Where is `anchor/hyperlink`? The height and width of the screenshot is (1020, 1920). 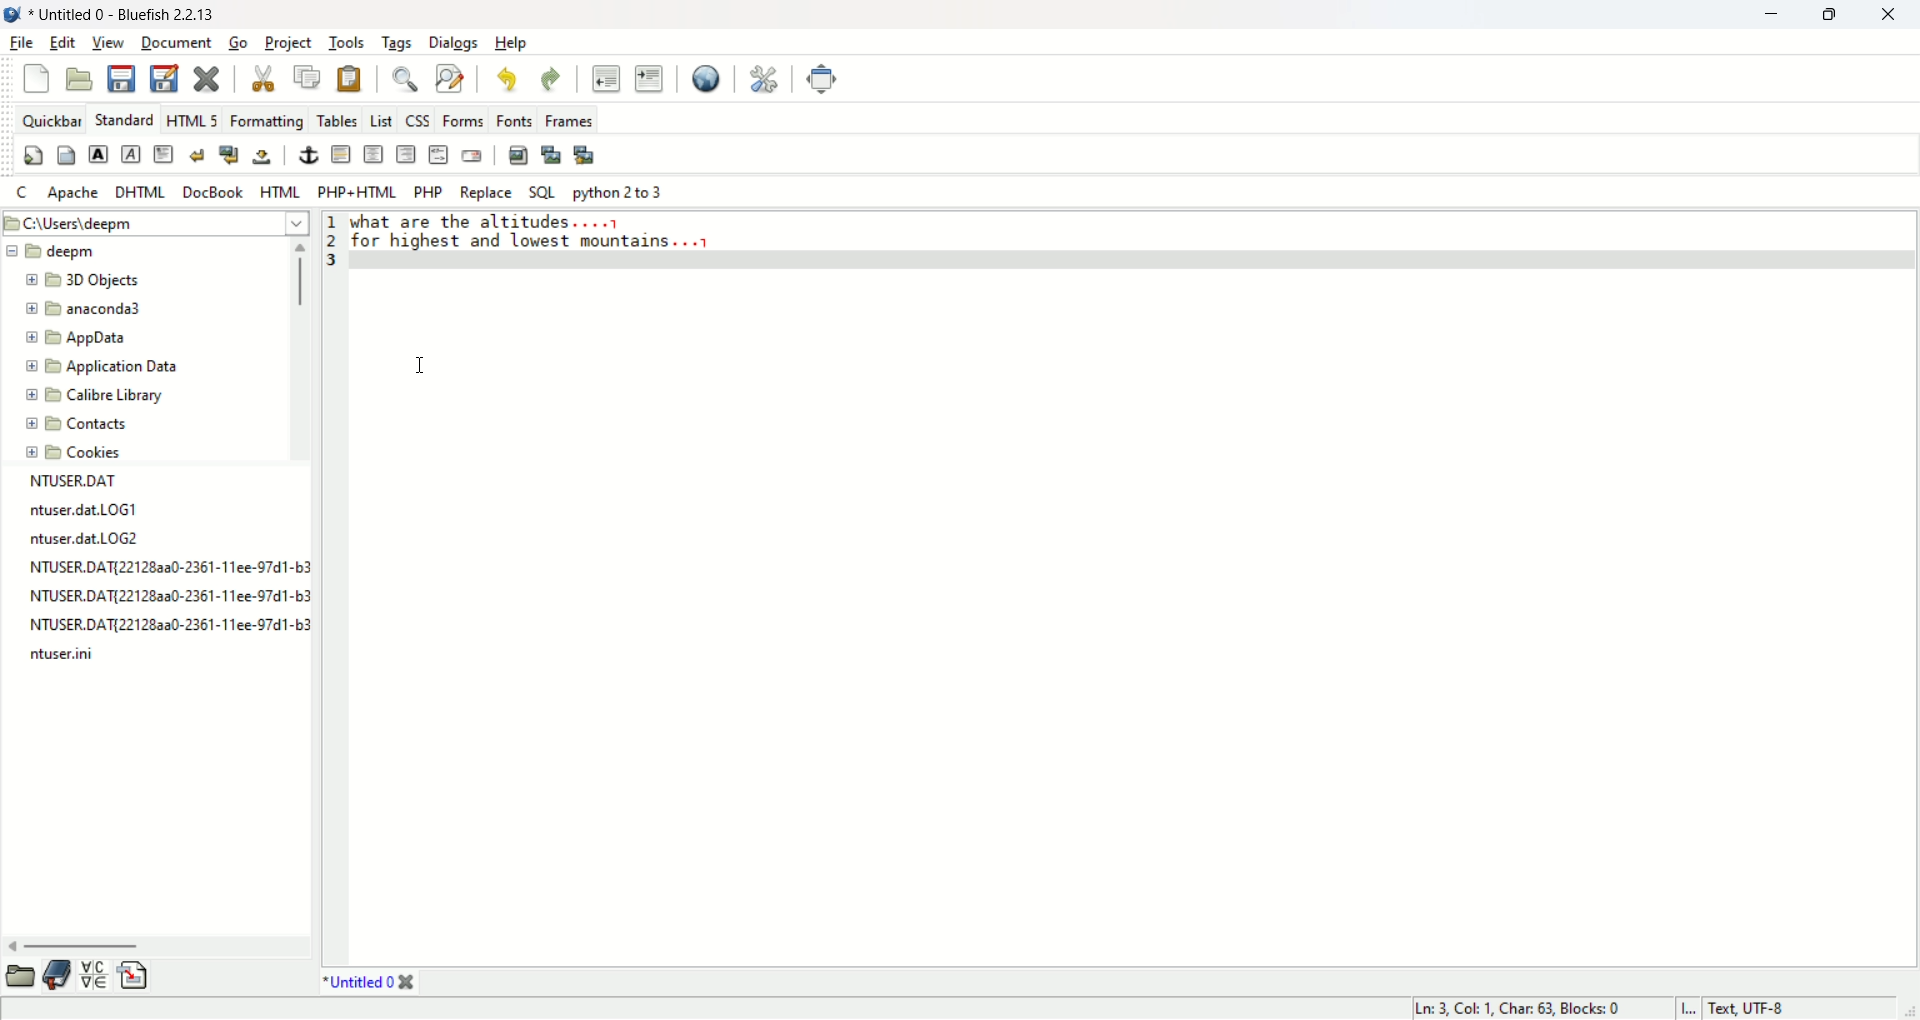 anchor/hyperlink is located at coordinates (310, 155).